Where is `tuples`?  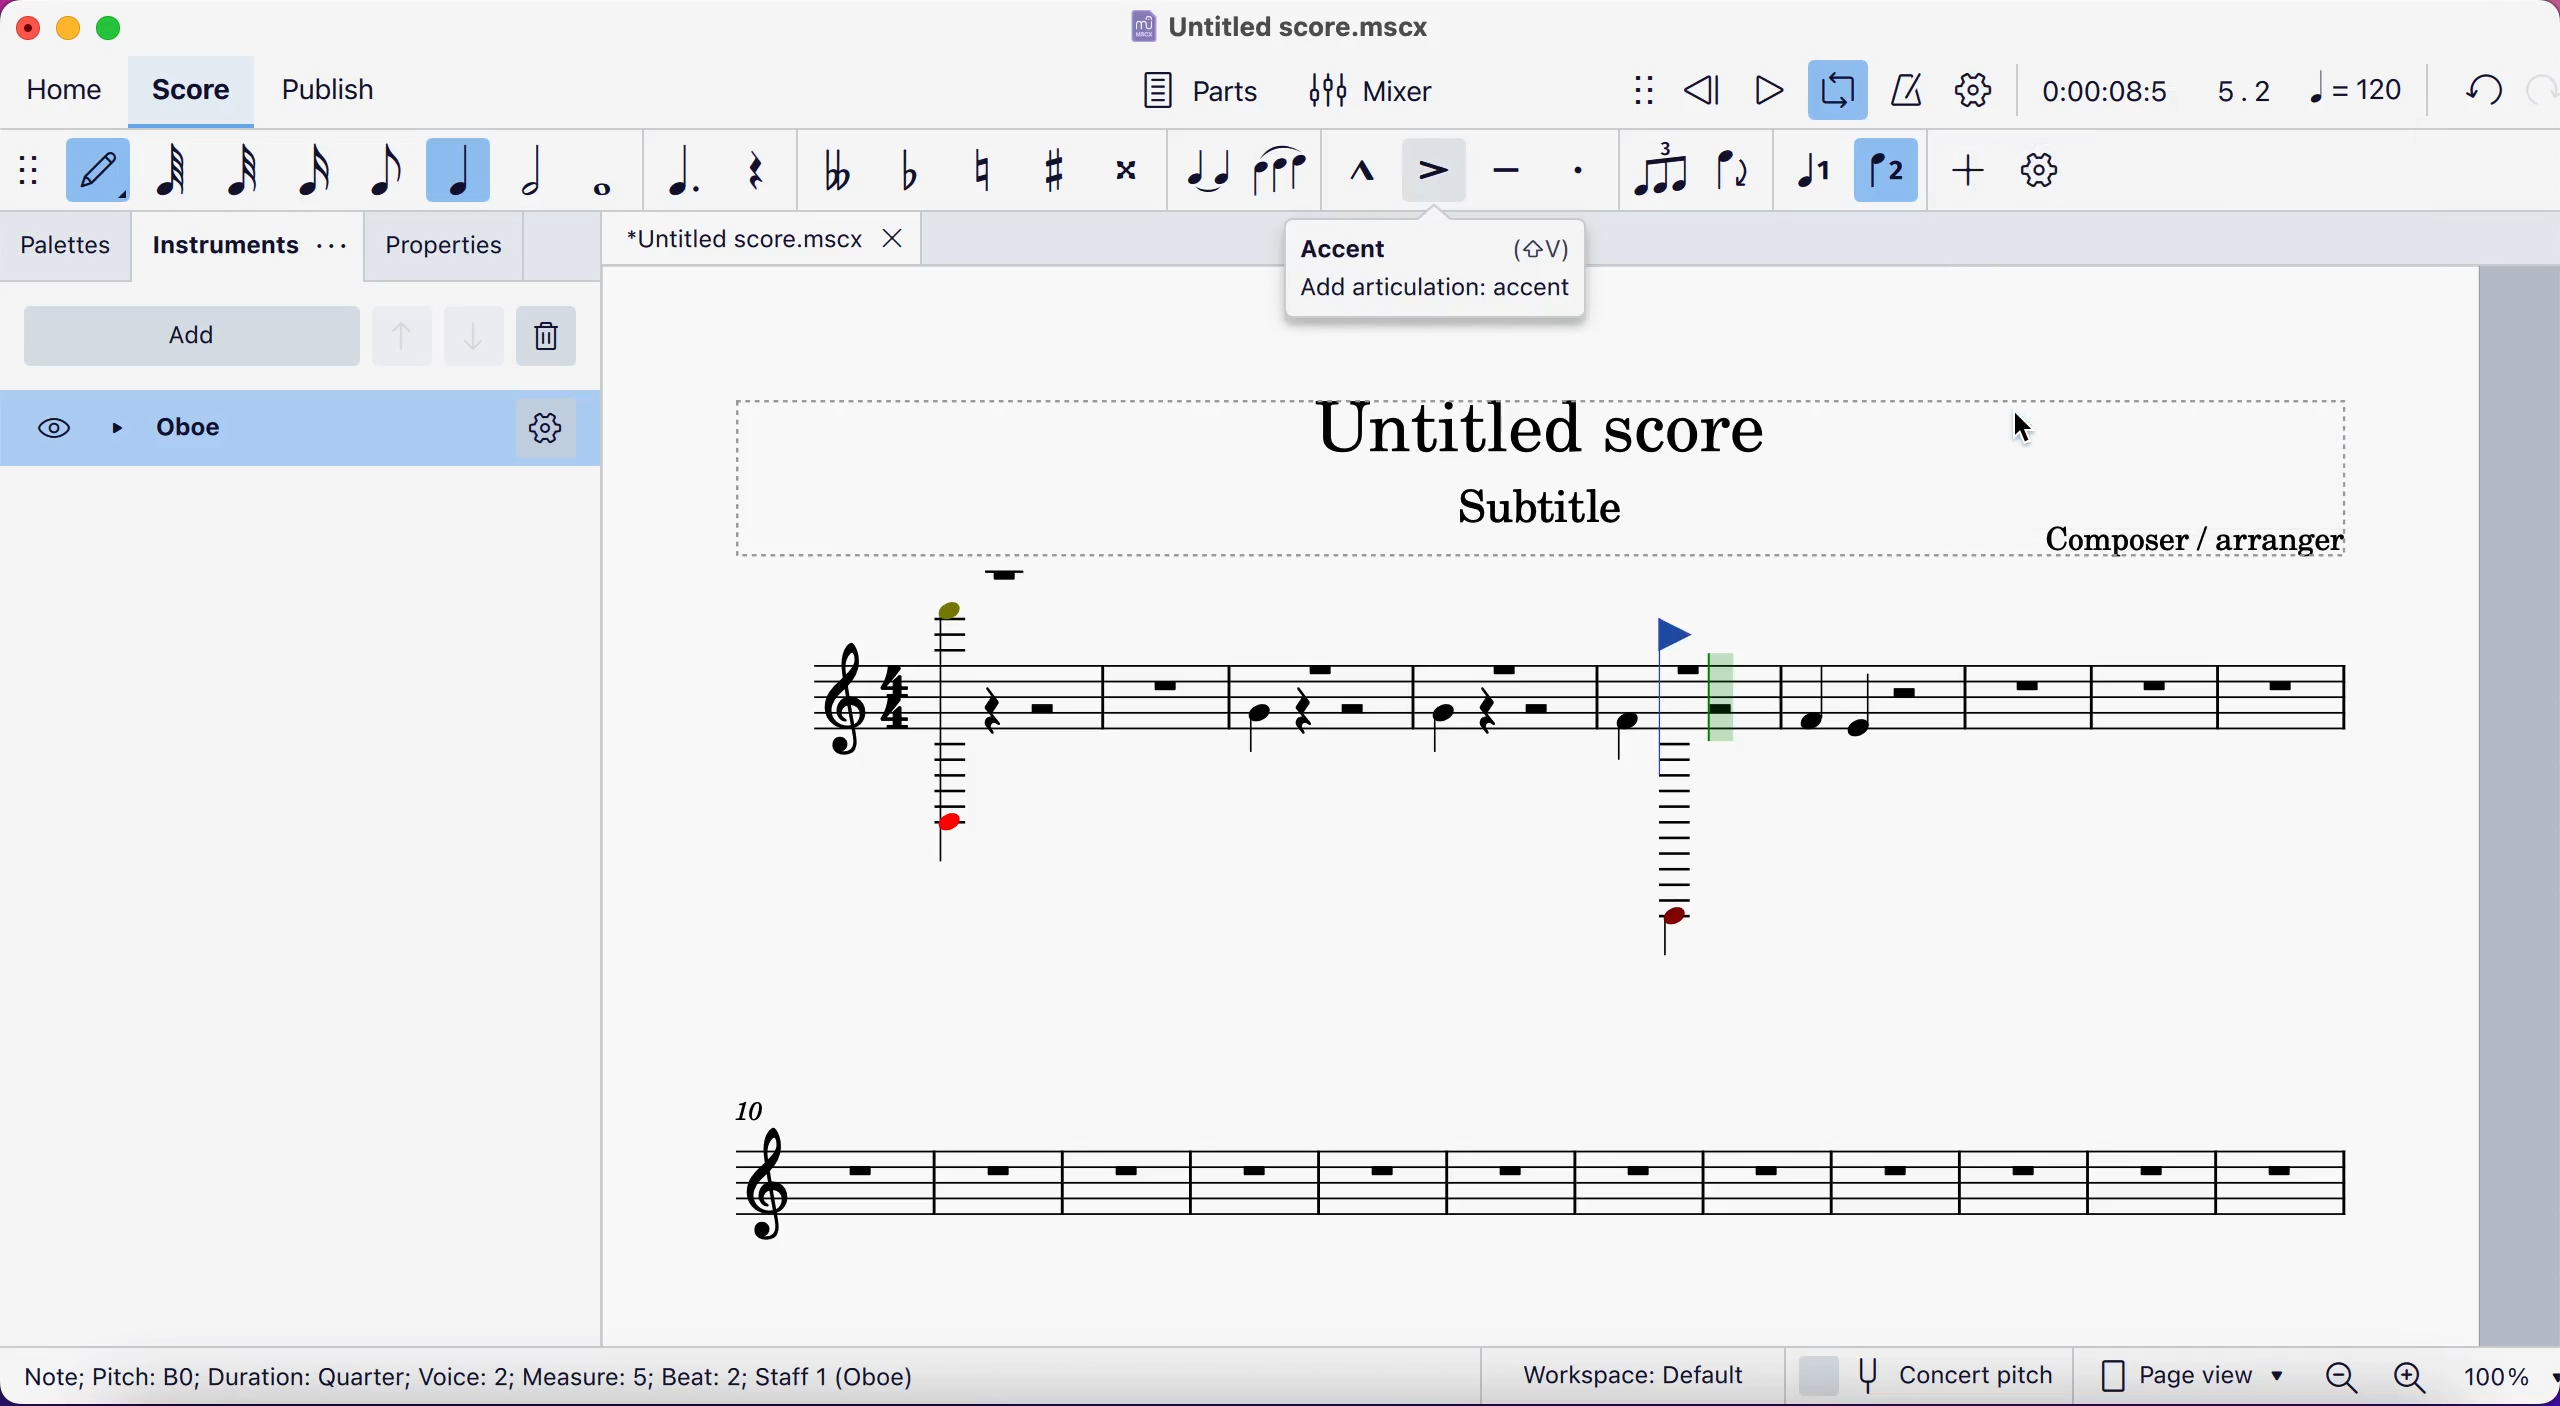 tuples is located at coordinates (1666, 172).